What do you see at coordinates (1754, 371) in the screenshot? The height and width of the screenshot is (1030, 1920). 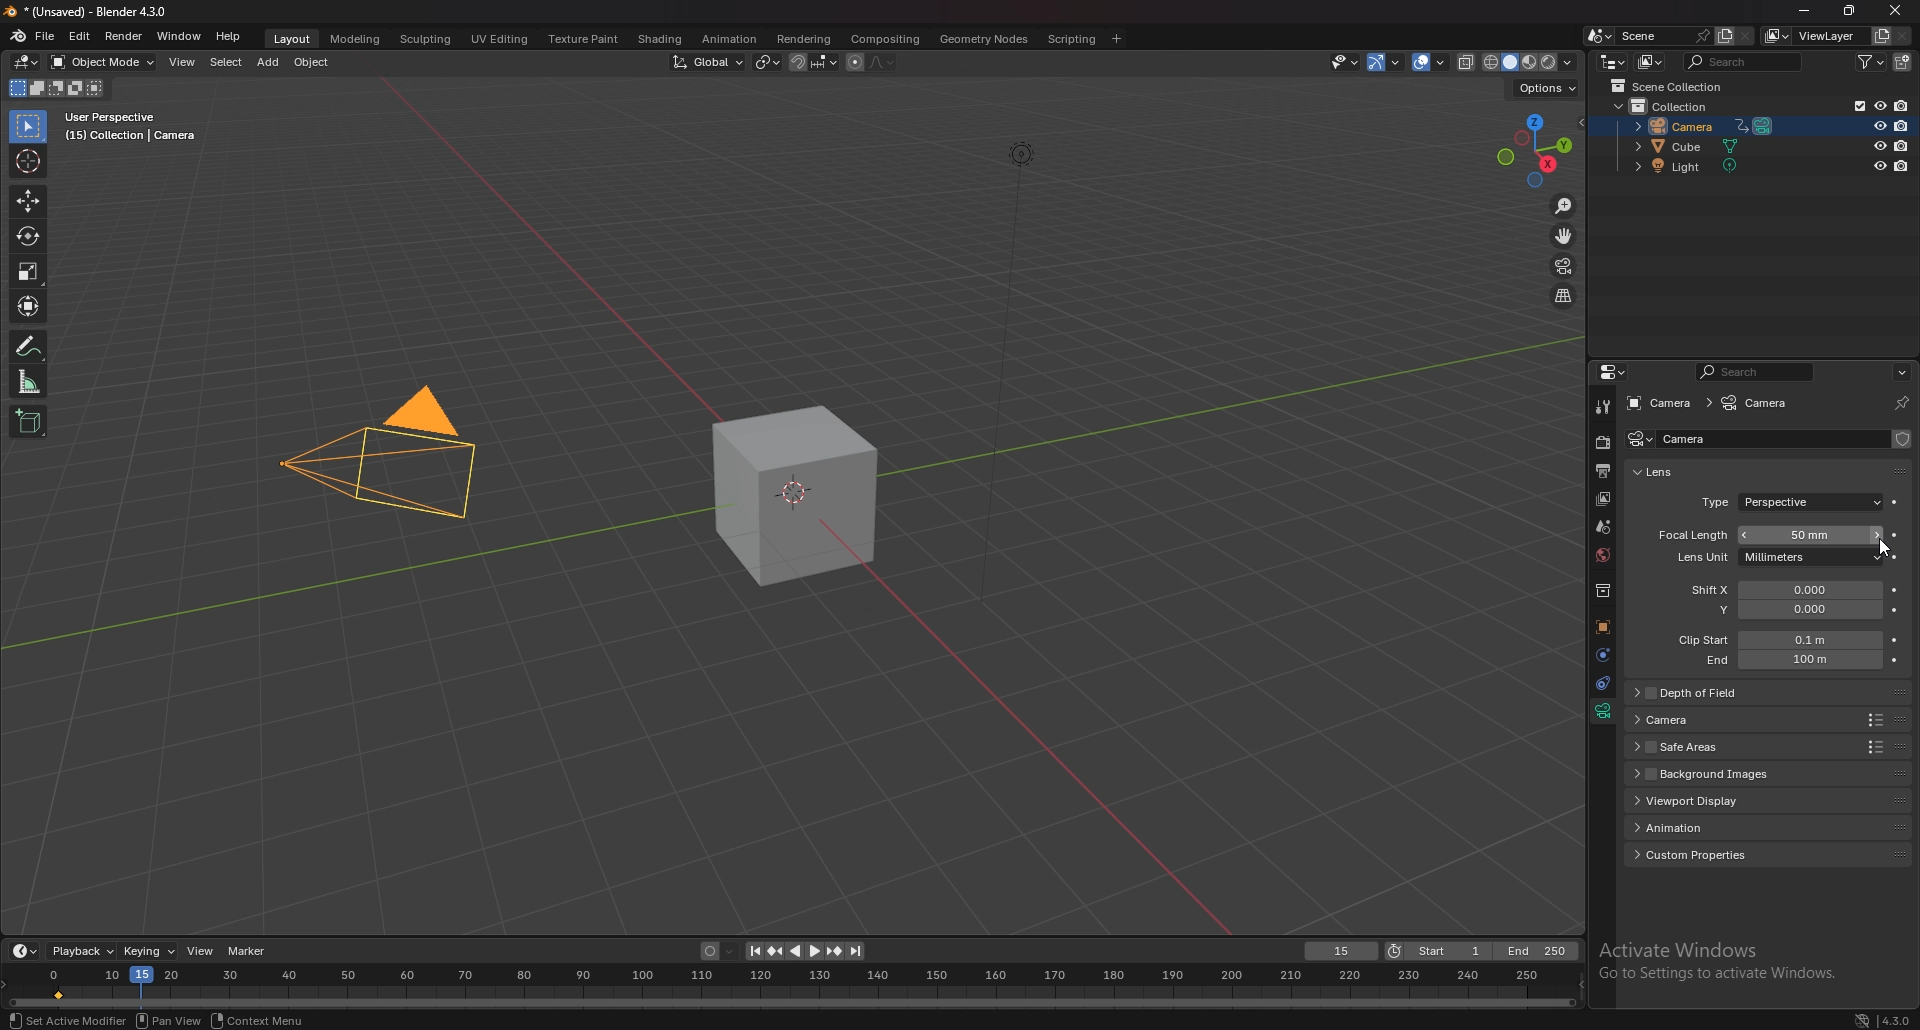 I see `search` at bounding box center [1754, 371].